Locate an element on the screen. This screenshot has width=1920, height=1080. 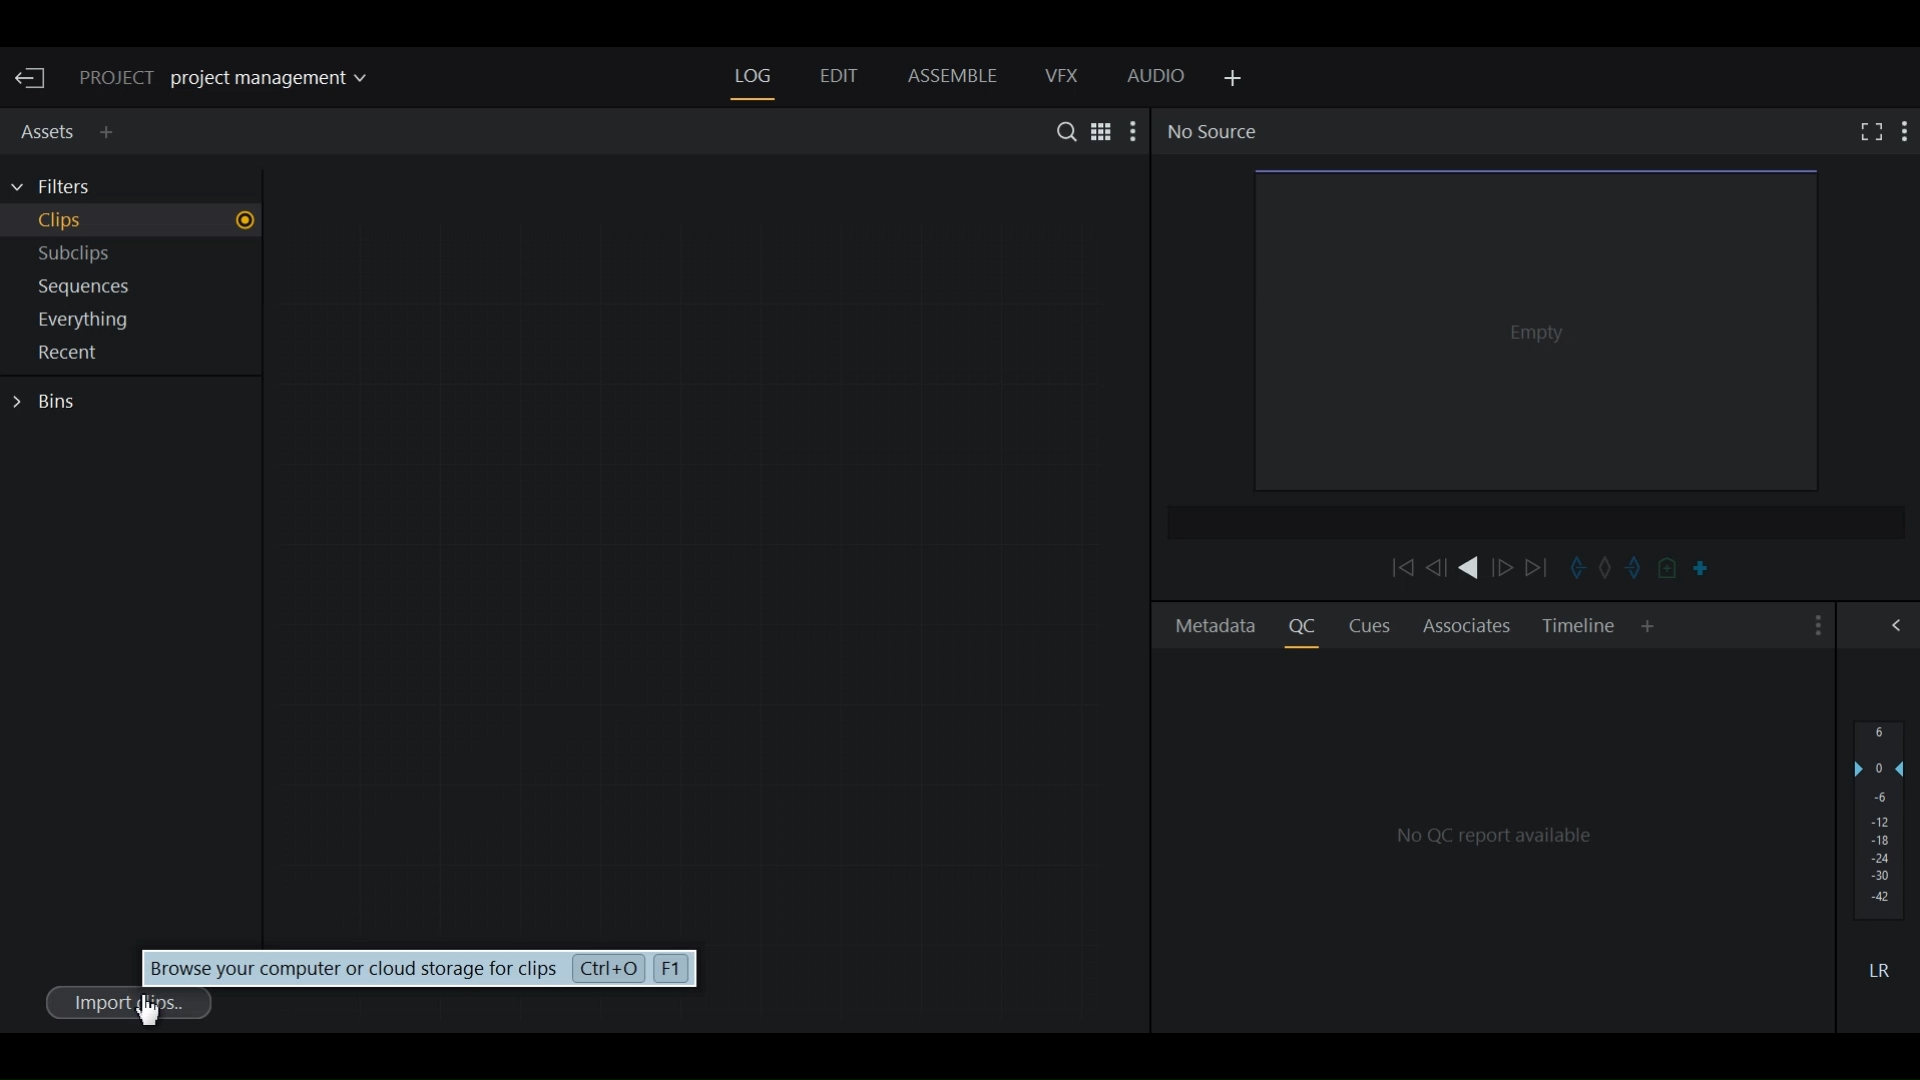
Show everything in current project is located at coordinates (136, 322).